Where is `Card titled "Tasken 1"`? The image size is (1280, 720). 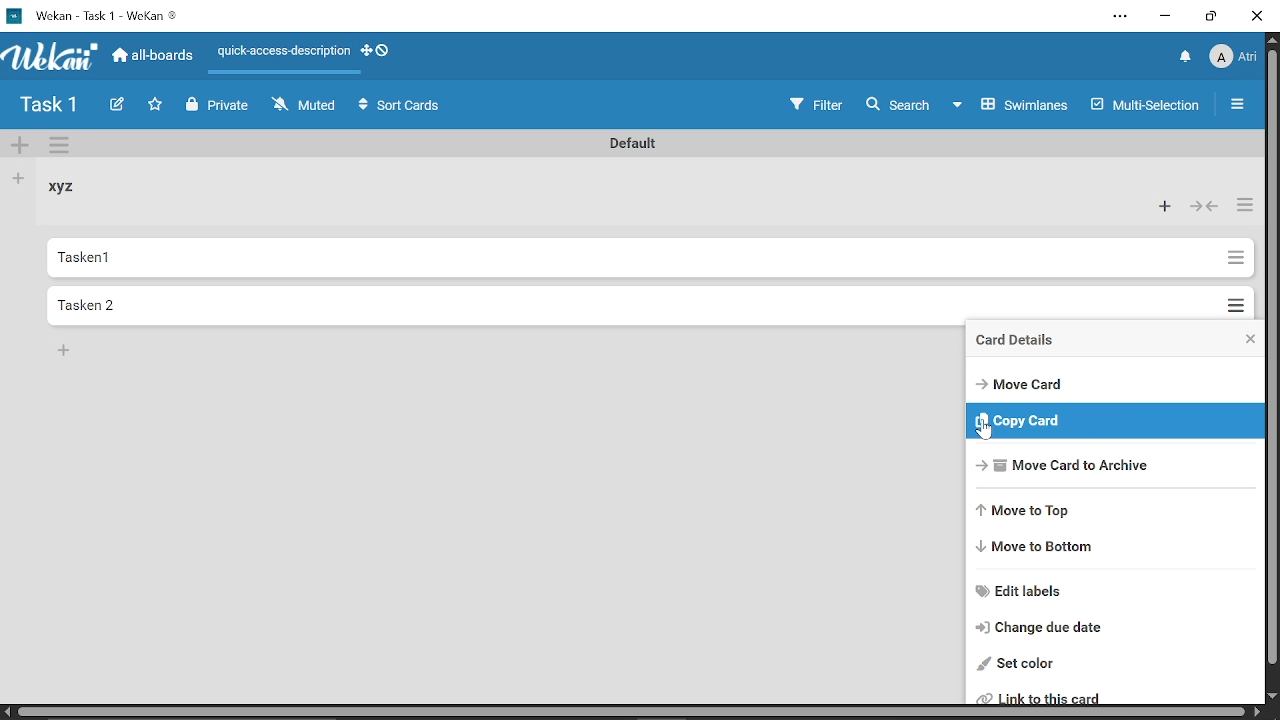 Card titled "Tasken 1" is located at coordinates (628, 258).